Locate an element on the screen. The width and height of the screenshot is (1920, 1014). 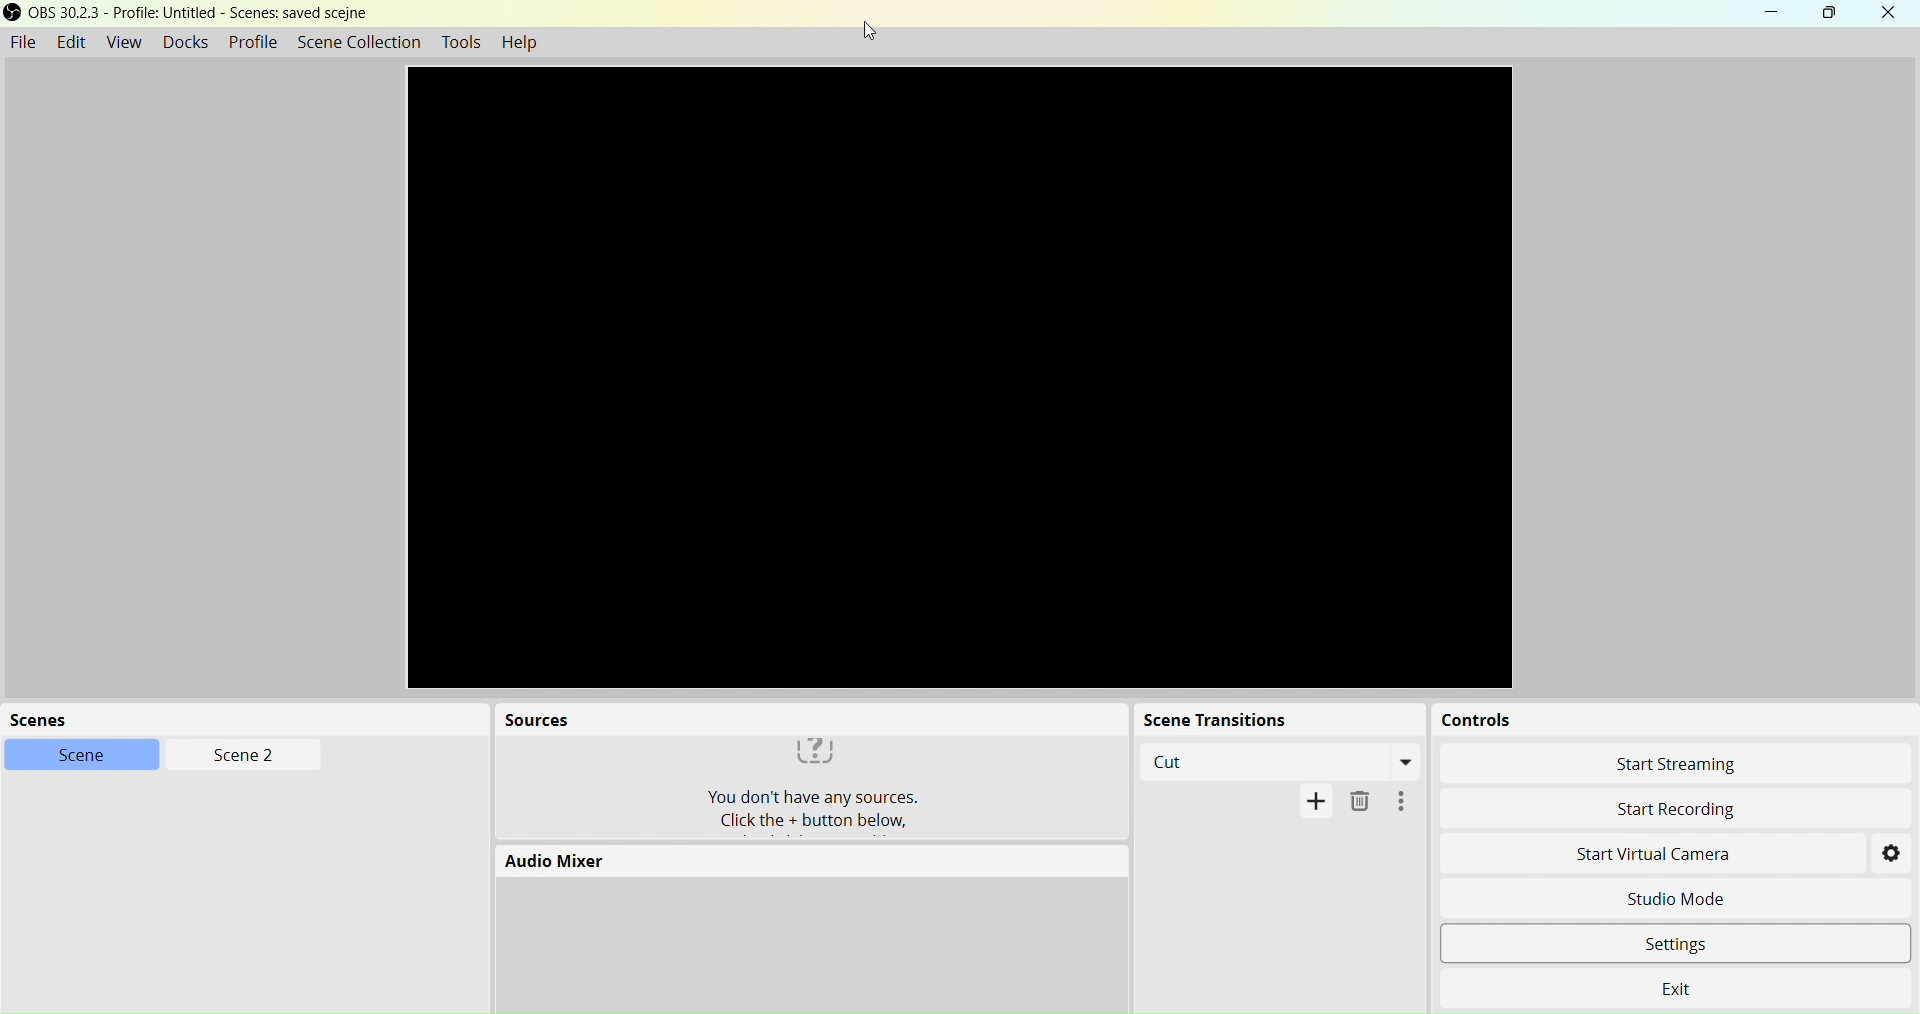
Add is located at coordinates (1316, 804).